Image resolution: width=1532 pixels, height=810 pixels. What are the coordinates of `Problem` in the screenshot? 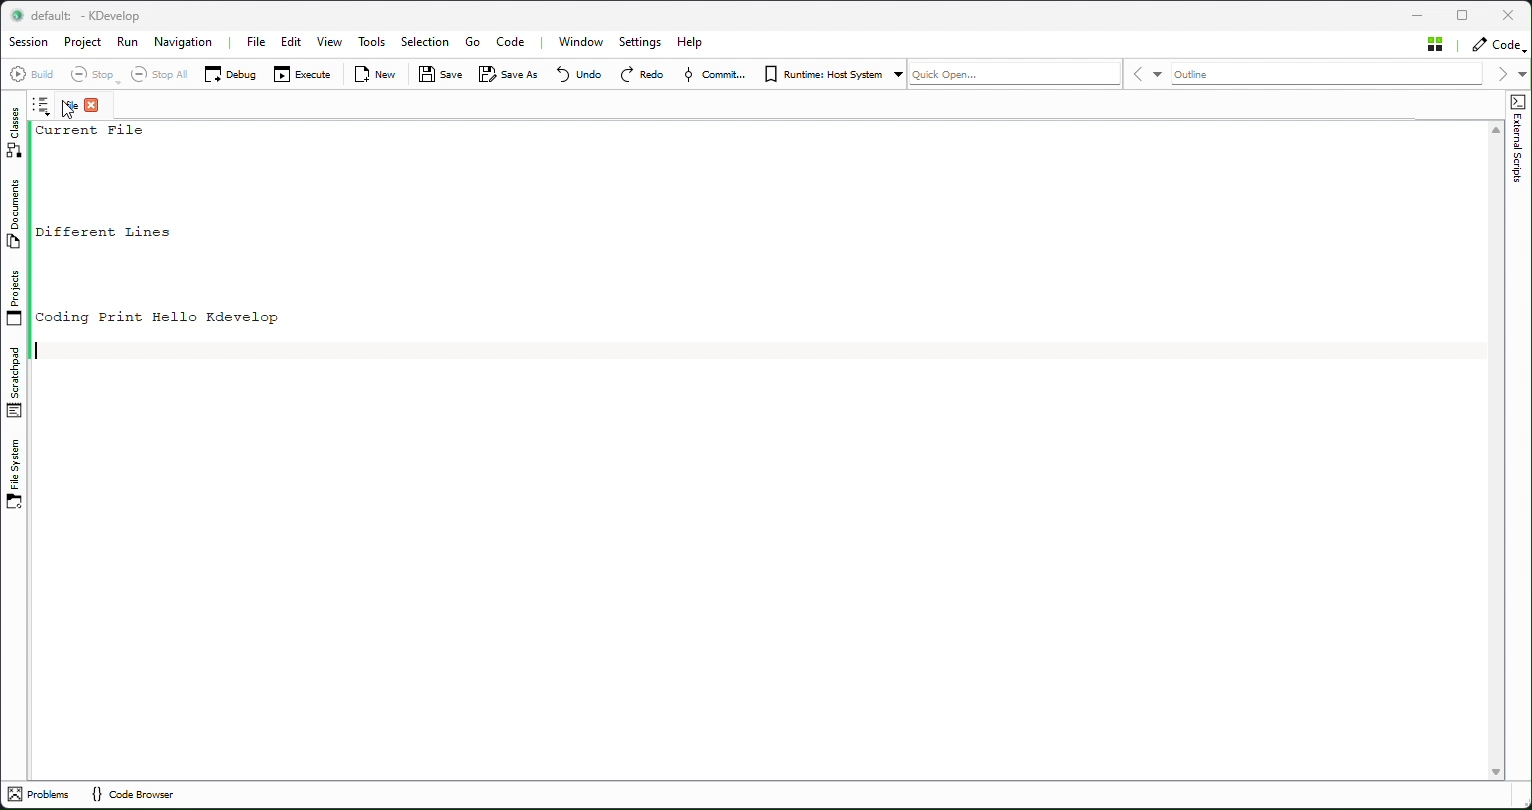 It's located at (43, 795).